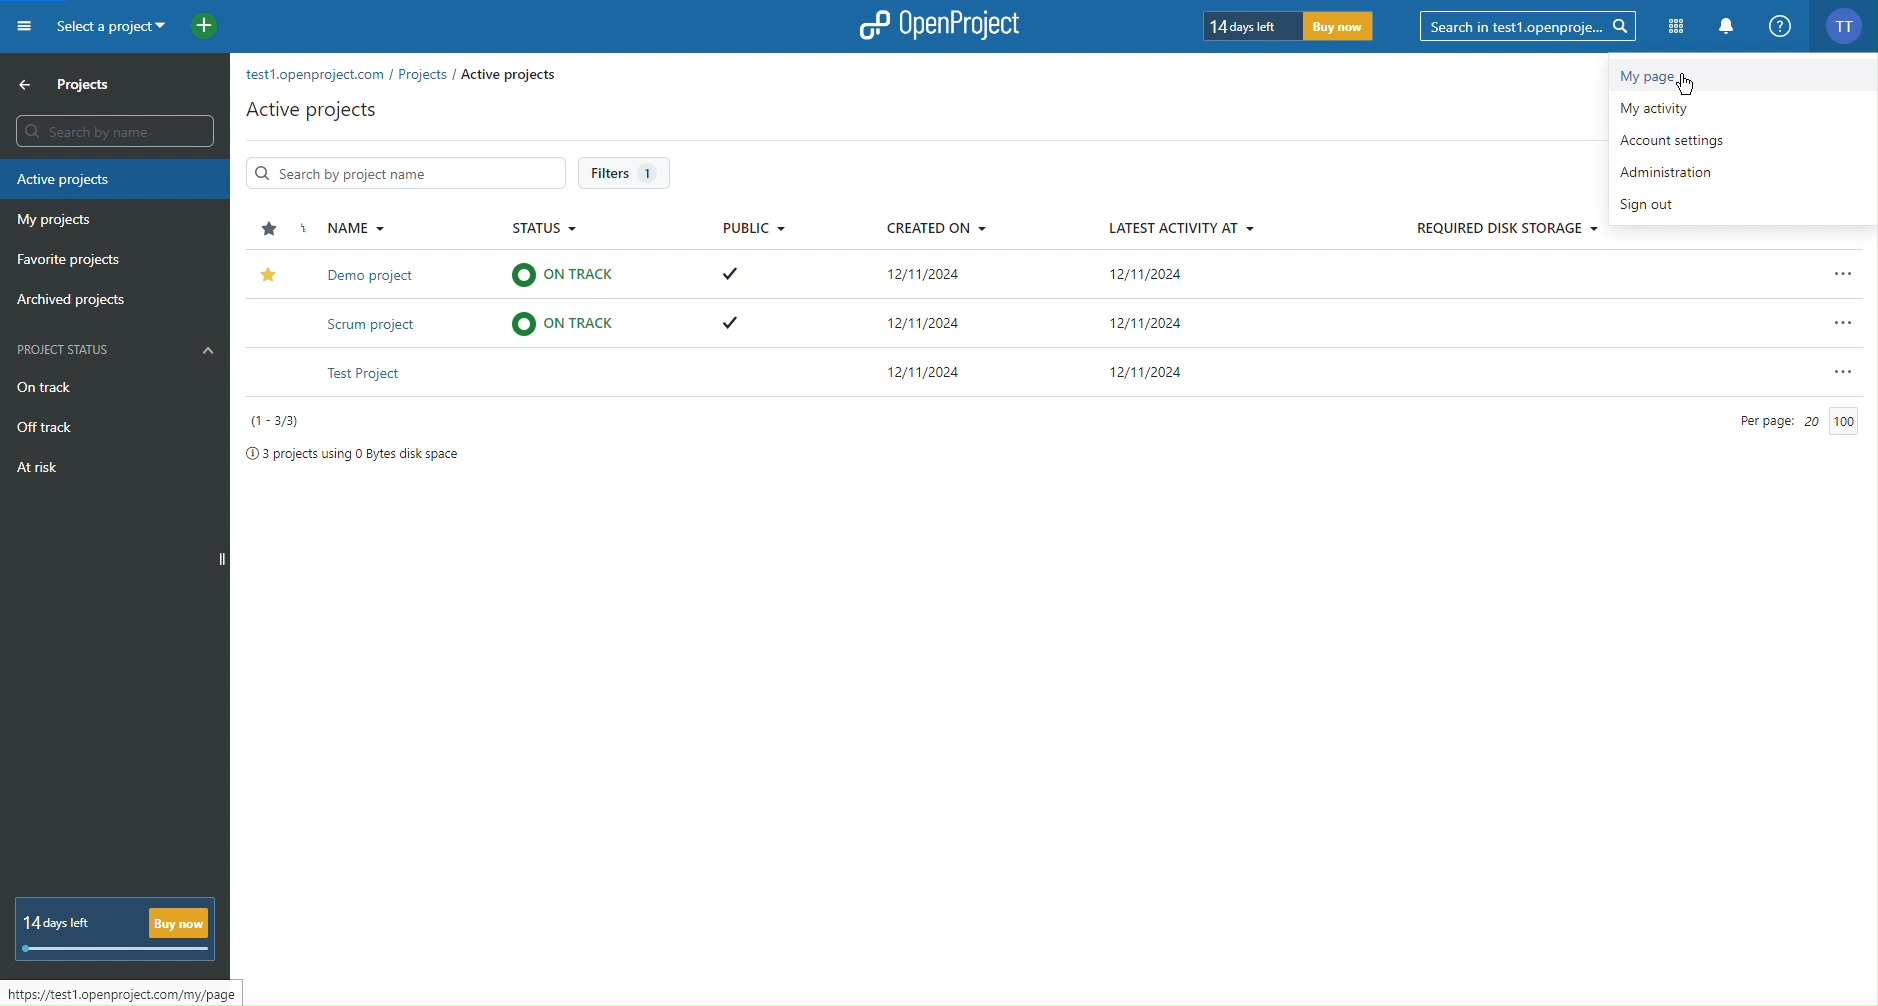 The width and height of the screenshot is (1878, 1006). What do you see at coordinates (353, 453) in the screenshot?
I see `Project disk space` at bounding box center [353, 453].